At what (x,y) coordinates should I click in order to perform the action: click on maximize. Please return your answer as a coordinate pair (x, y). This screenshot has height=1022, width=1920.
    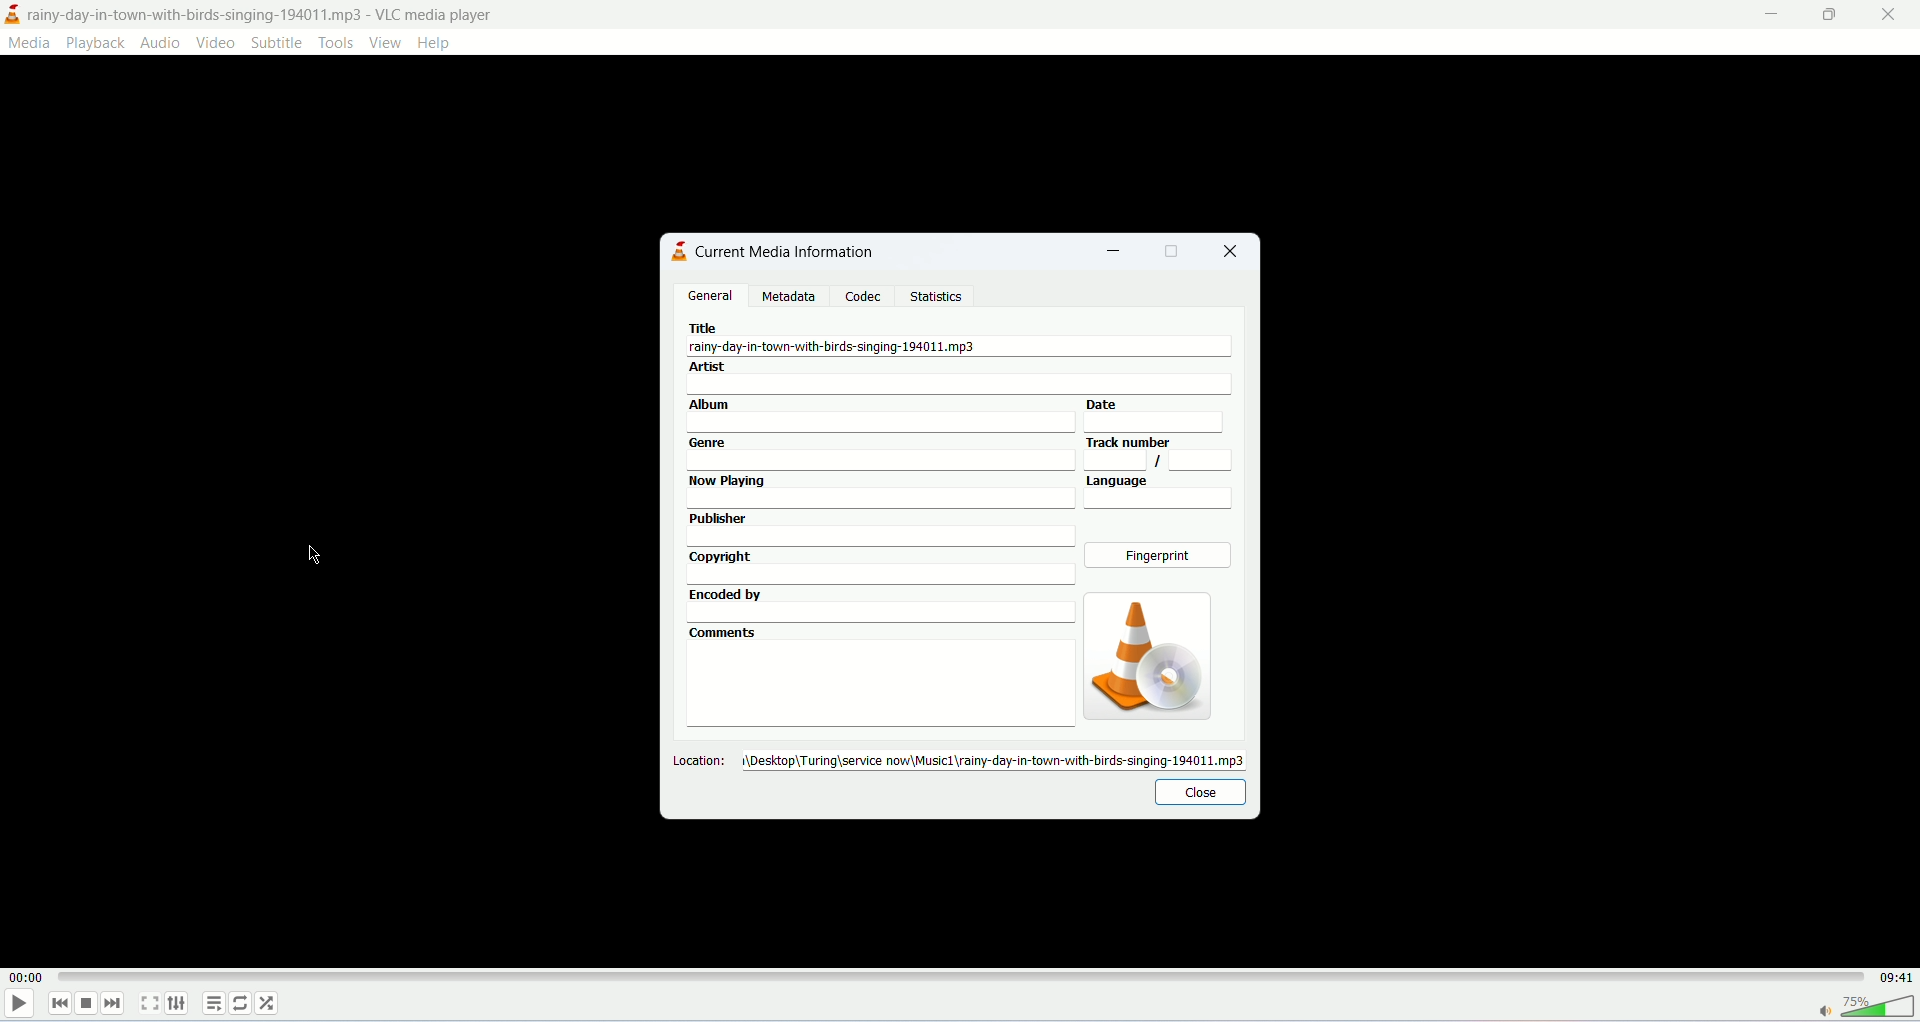
    Looking at the image, I should click on (1172, 251).